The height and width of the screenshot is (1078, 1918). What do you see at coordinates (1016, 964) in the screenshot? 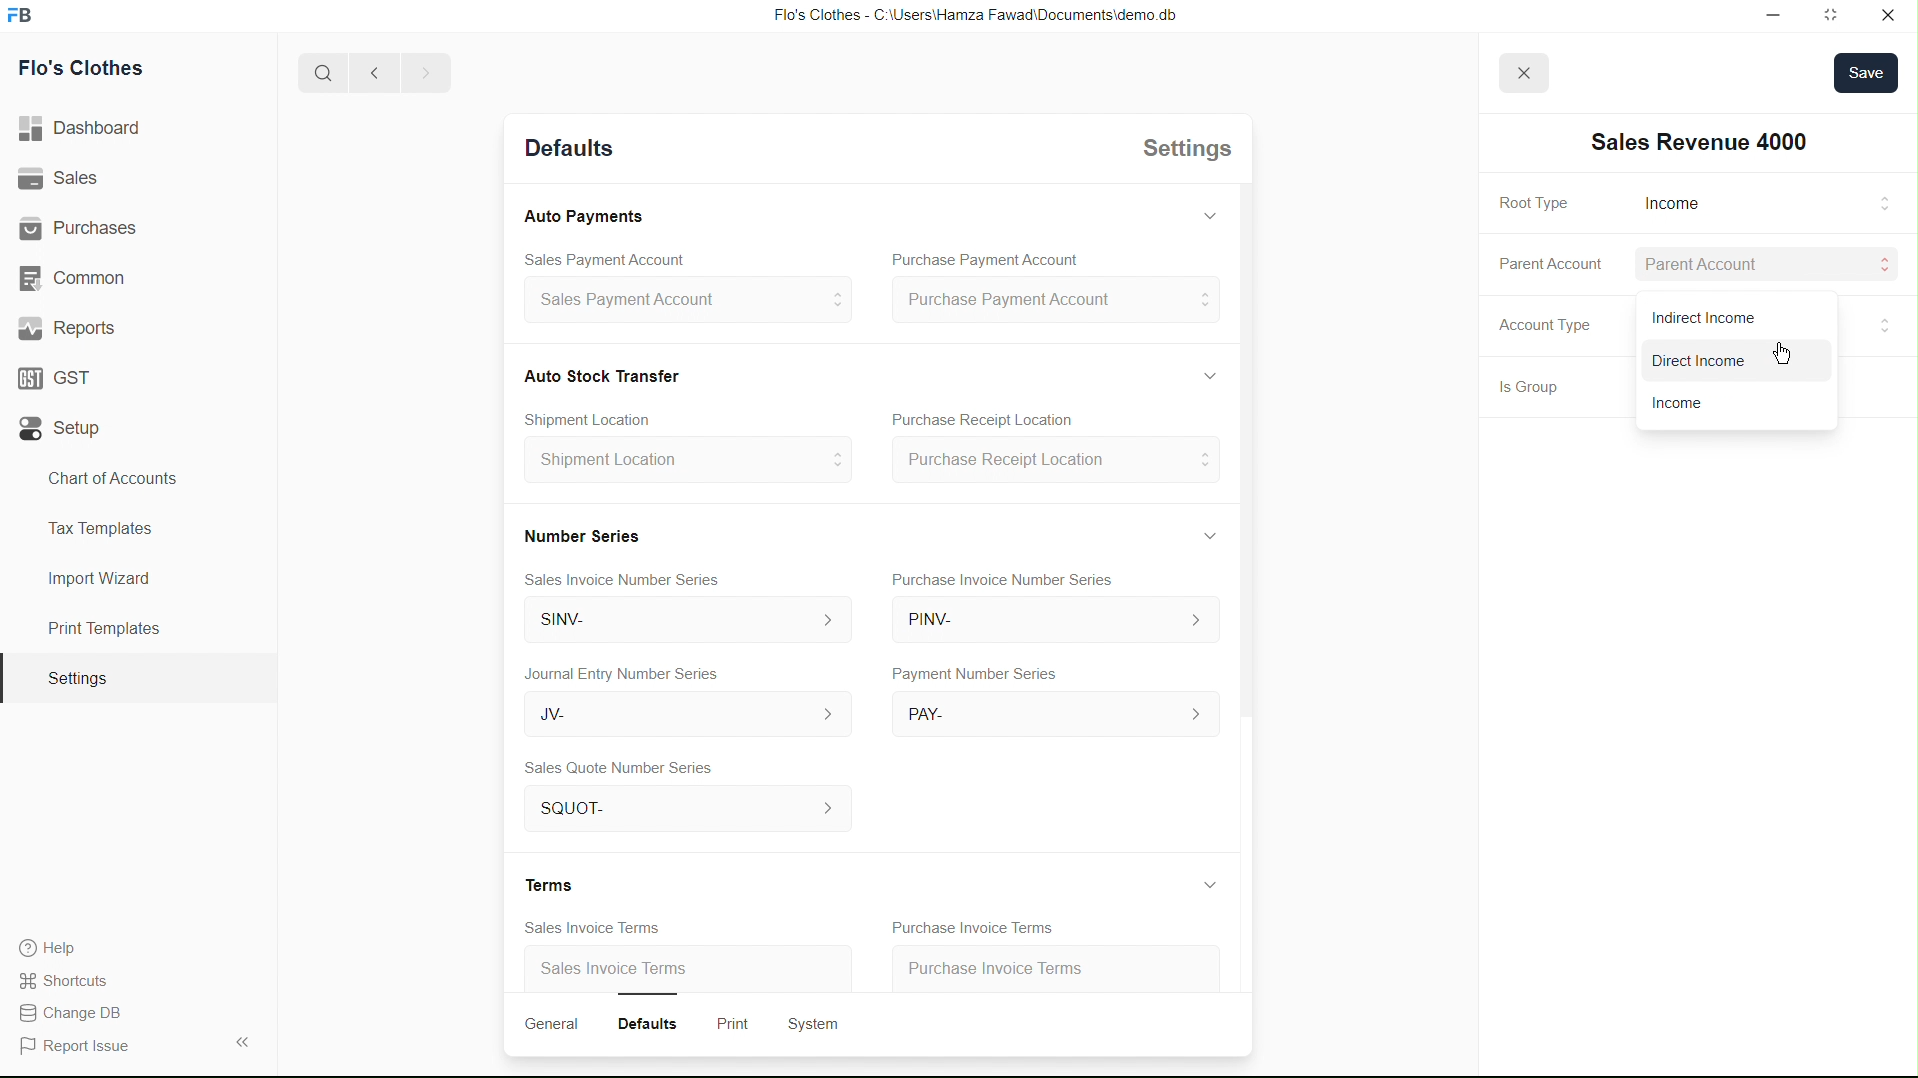
I see `Purchase Invoice Terms` at bounding box center [1016, 964].